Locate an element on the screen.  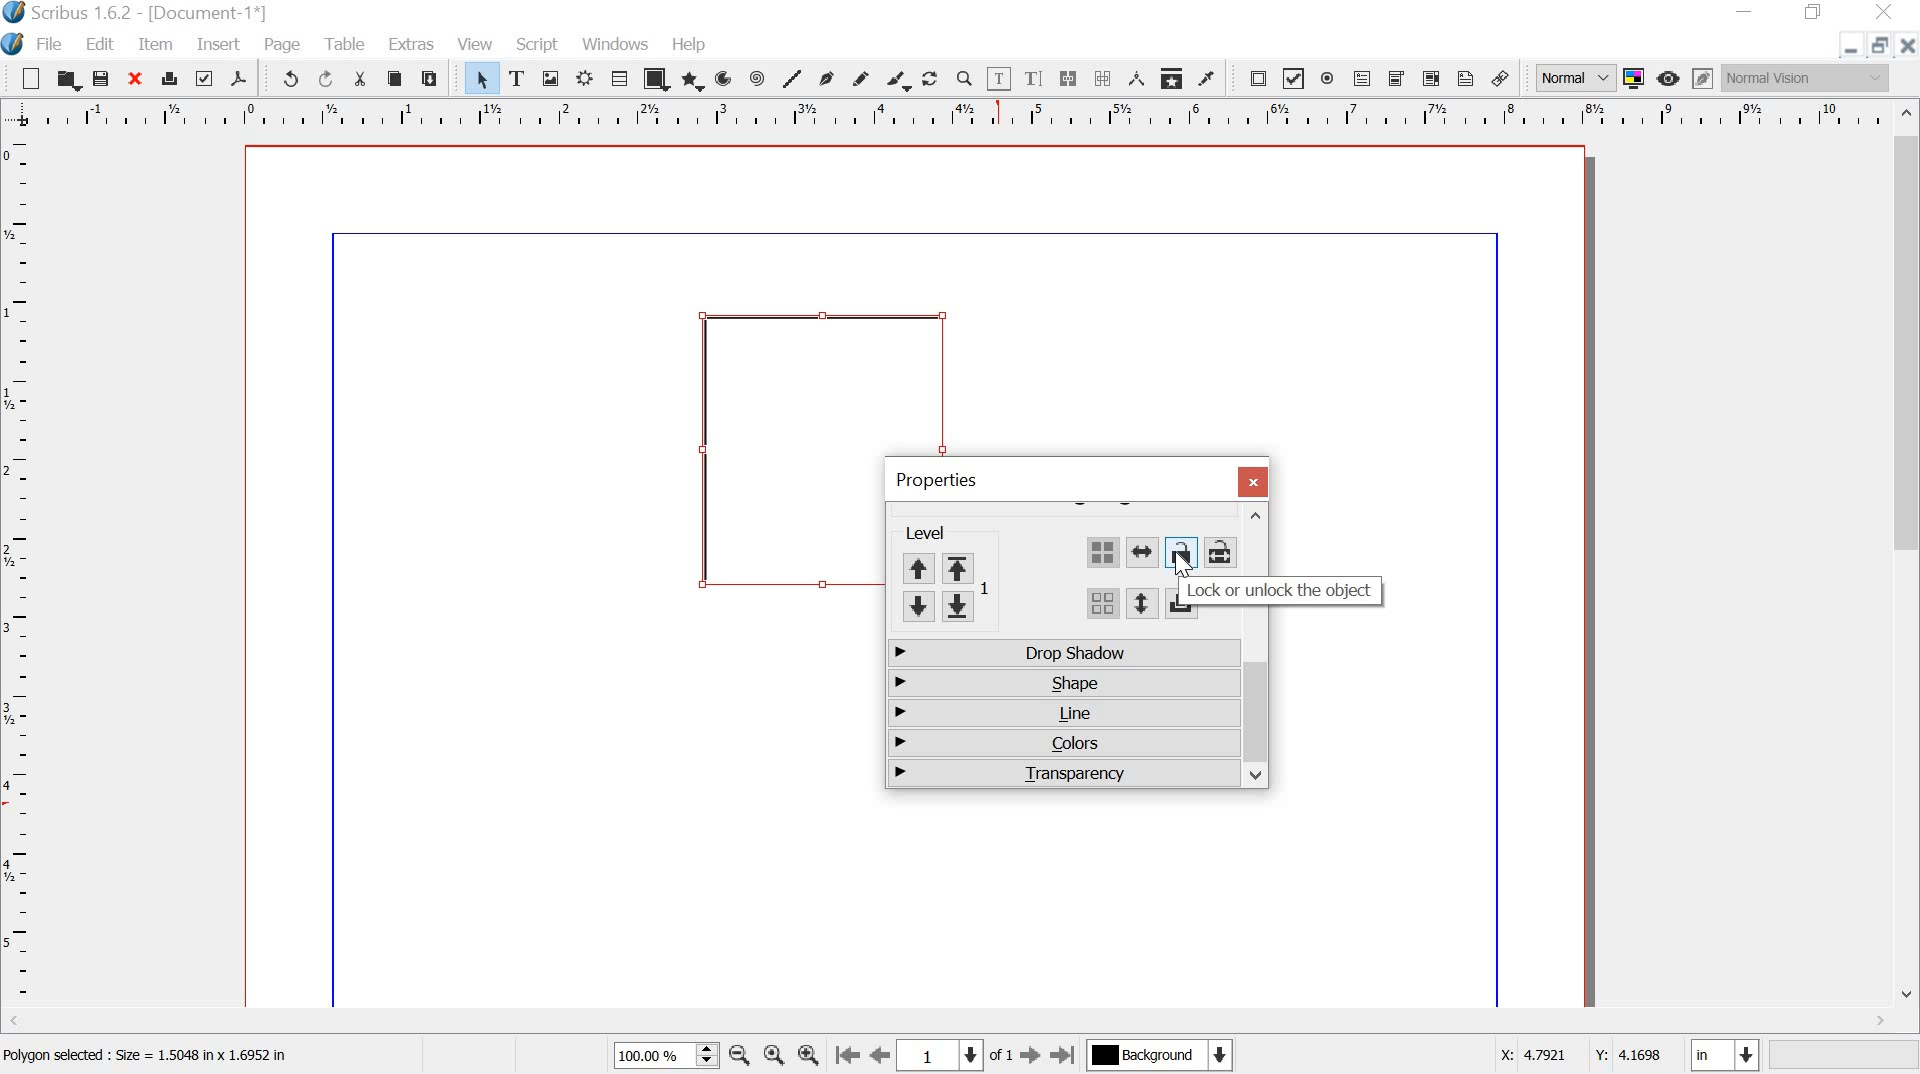
minimize is located at coordinates (1747, 10).